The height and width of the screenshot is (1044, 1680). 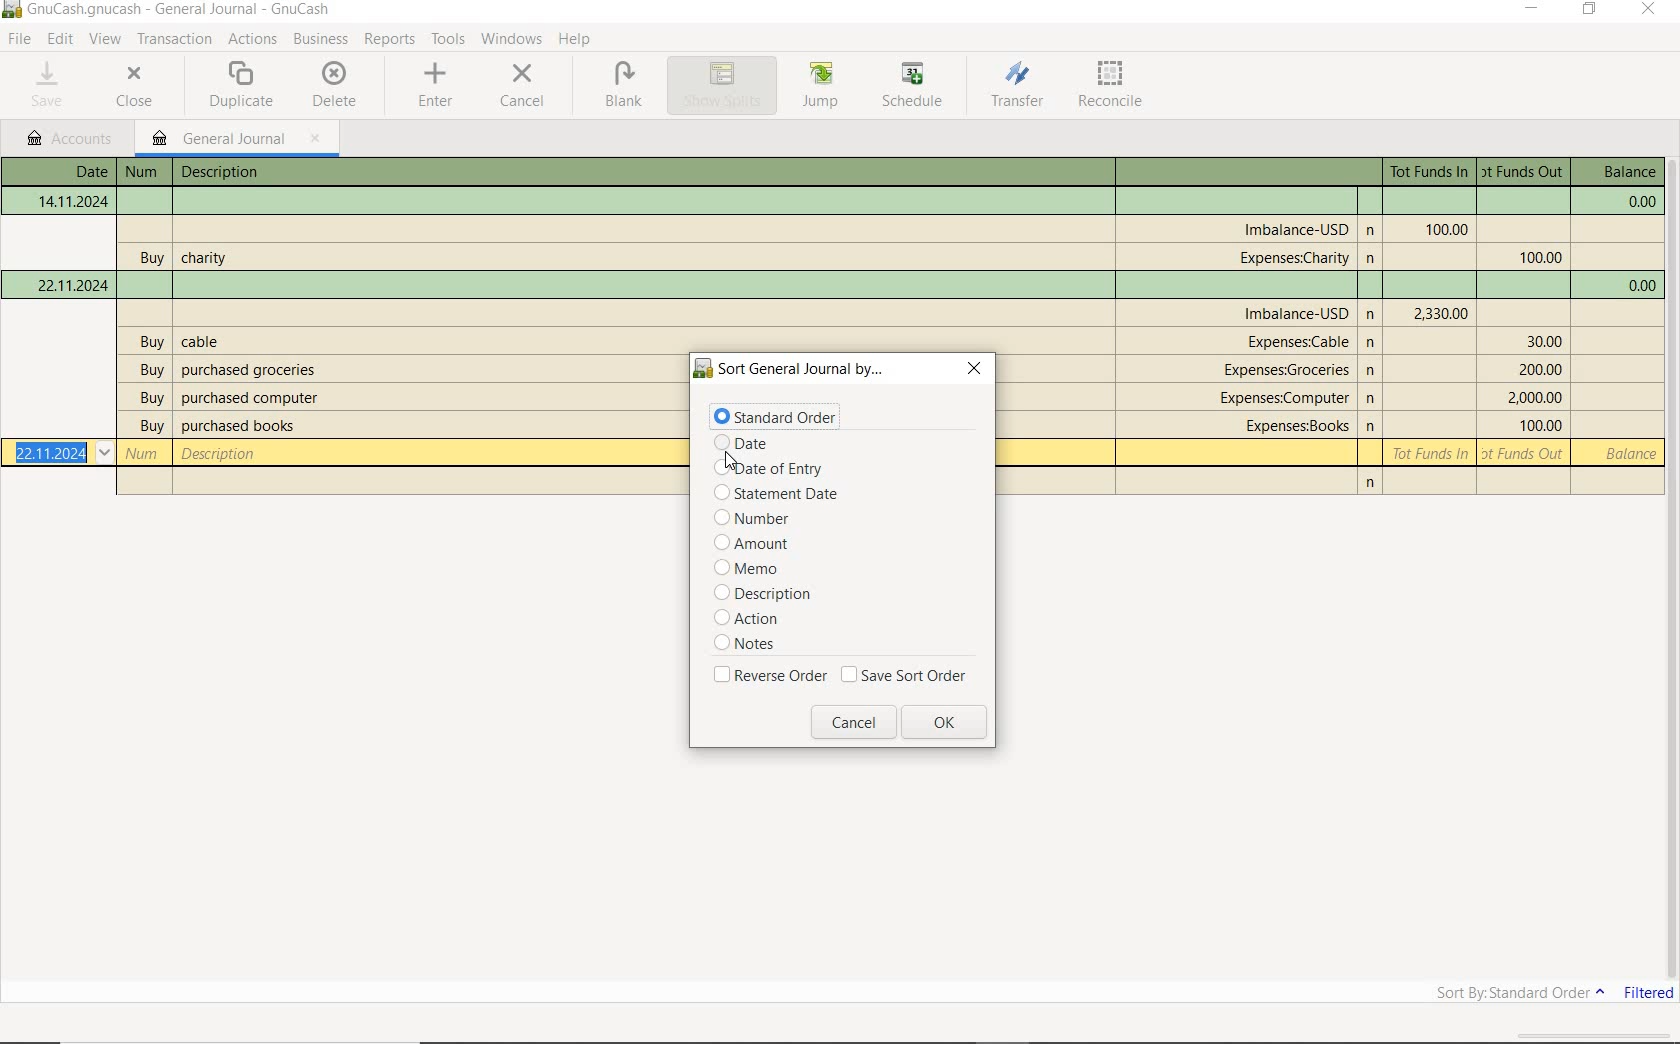 What do you see at coordinates (1534, 12) in the screenshot?
I see `MINIMIZE` at bounding box center [1534, 12].